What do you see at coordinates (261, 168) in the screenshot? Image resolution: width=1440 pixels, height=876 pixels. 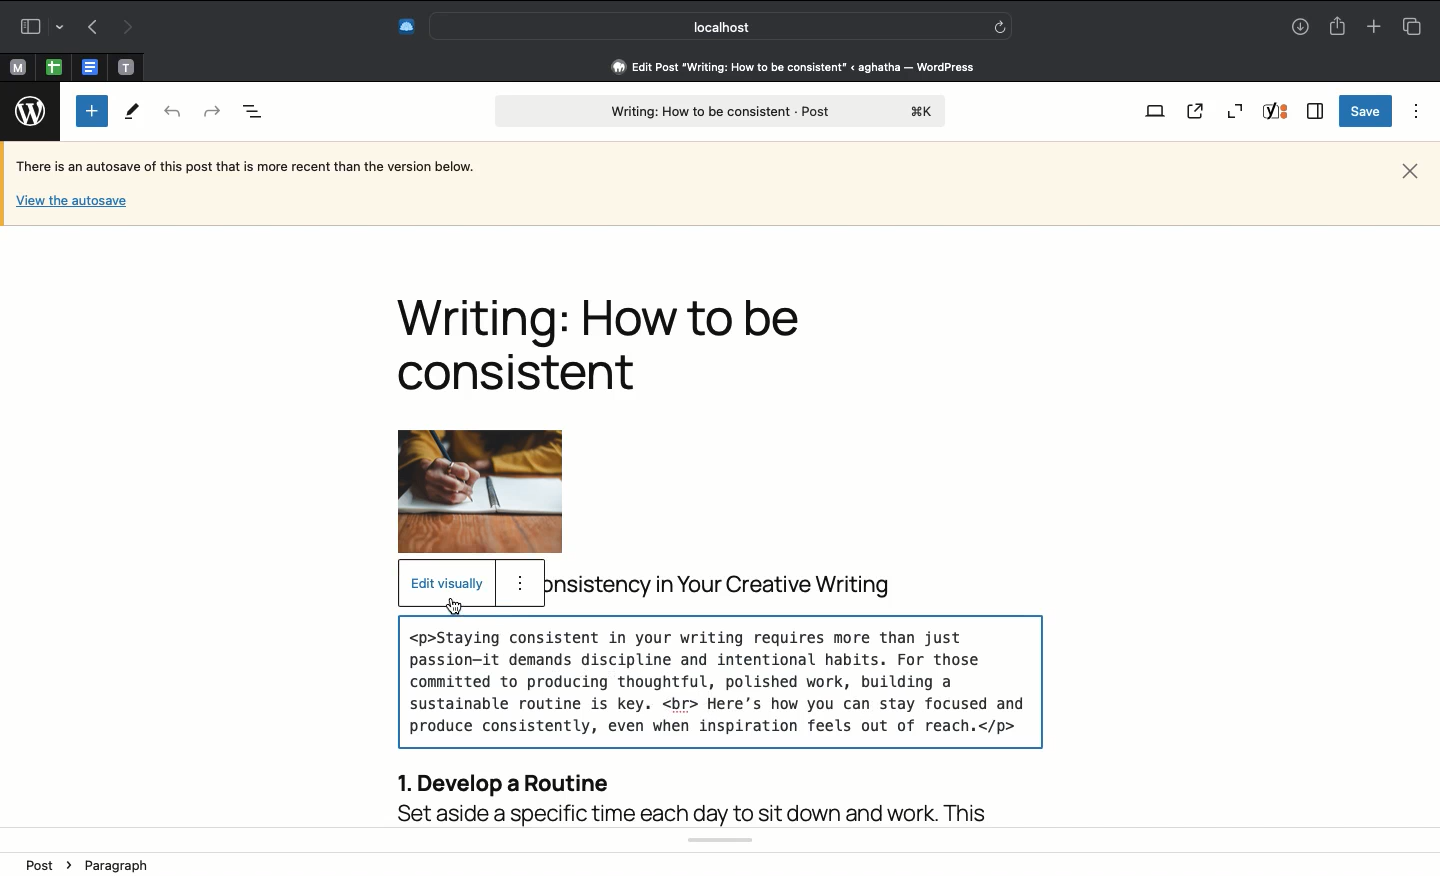 I see `Autosave` at bounding box center [261, 168].